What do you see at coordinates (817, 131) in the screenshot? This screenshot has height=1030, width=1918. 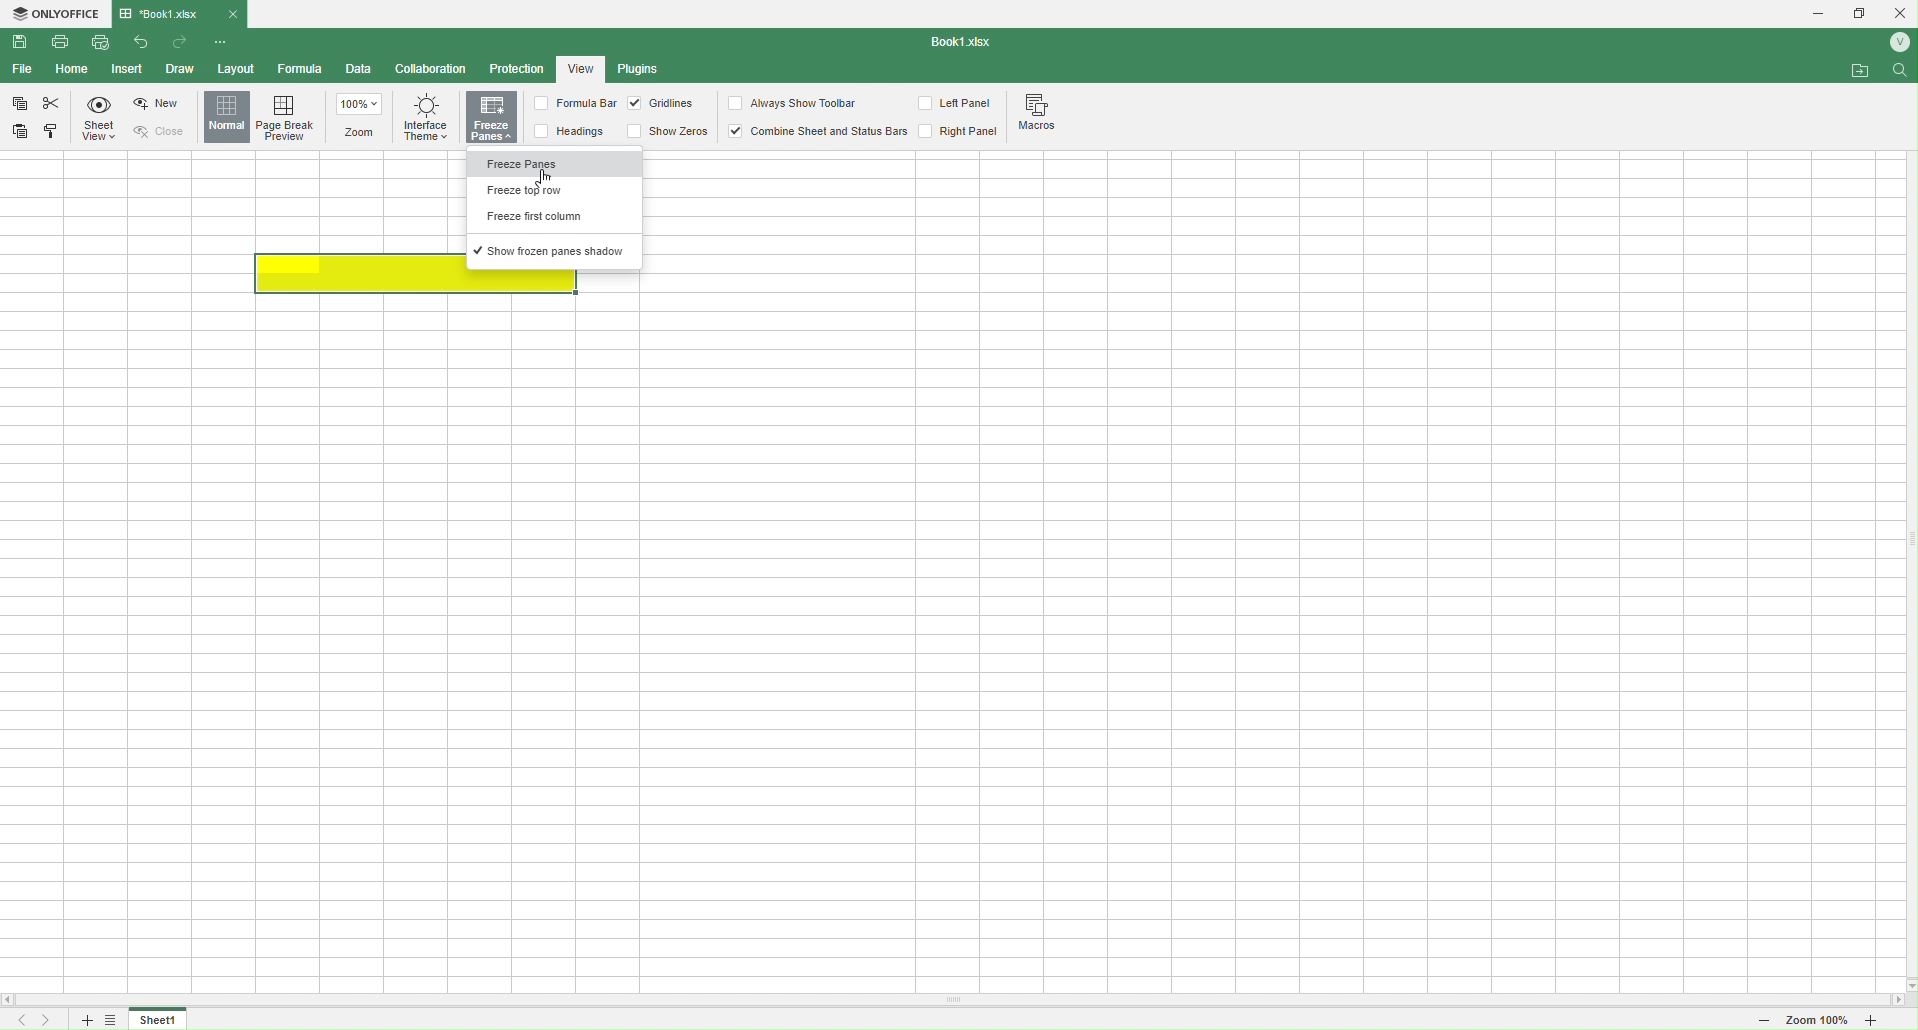 I see `Combine sheet and status bar` at bounding box center [817, 131].